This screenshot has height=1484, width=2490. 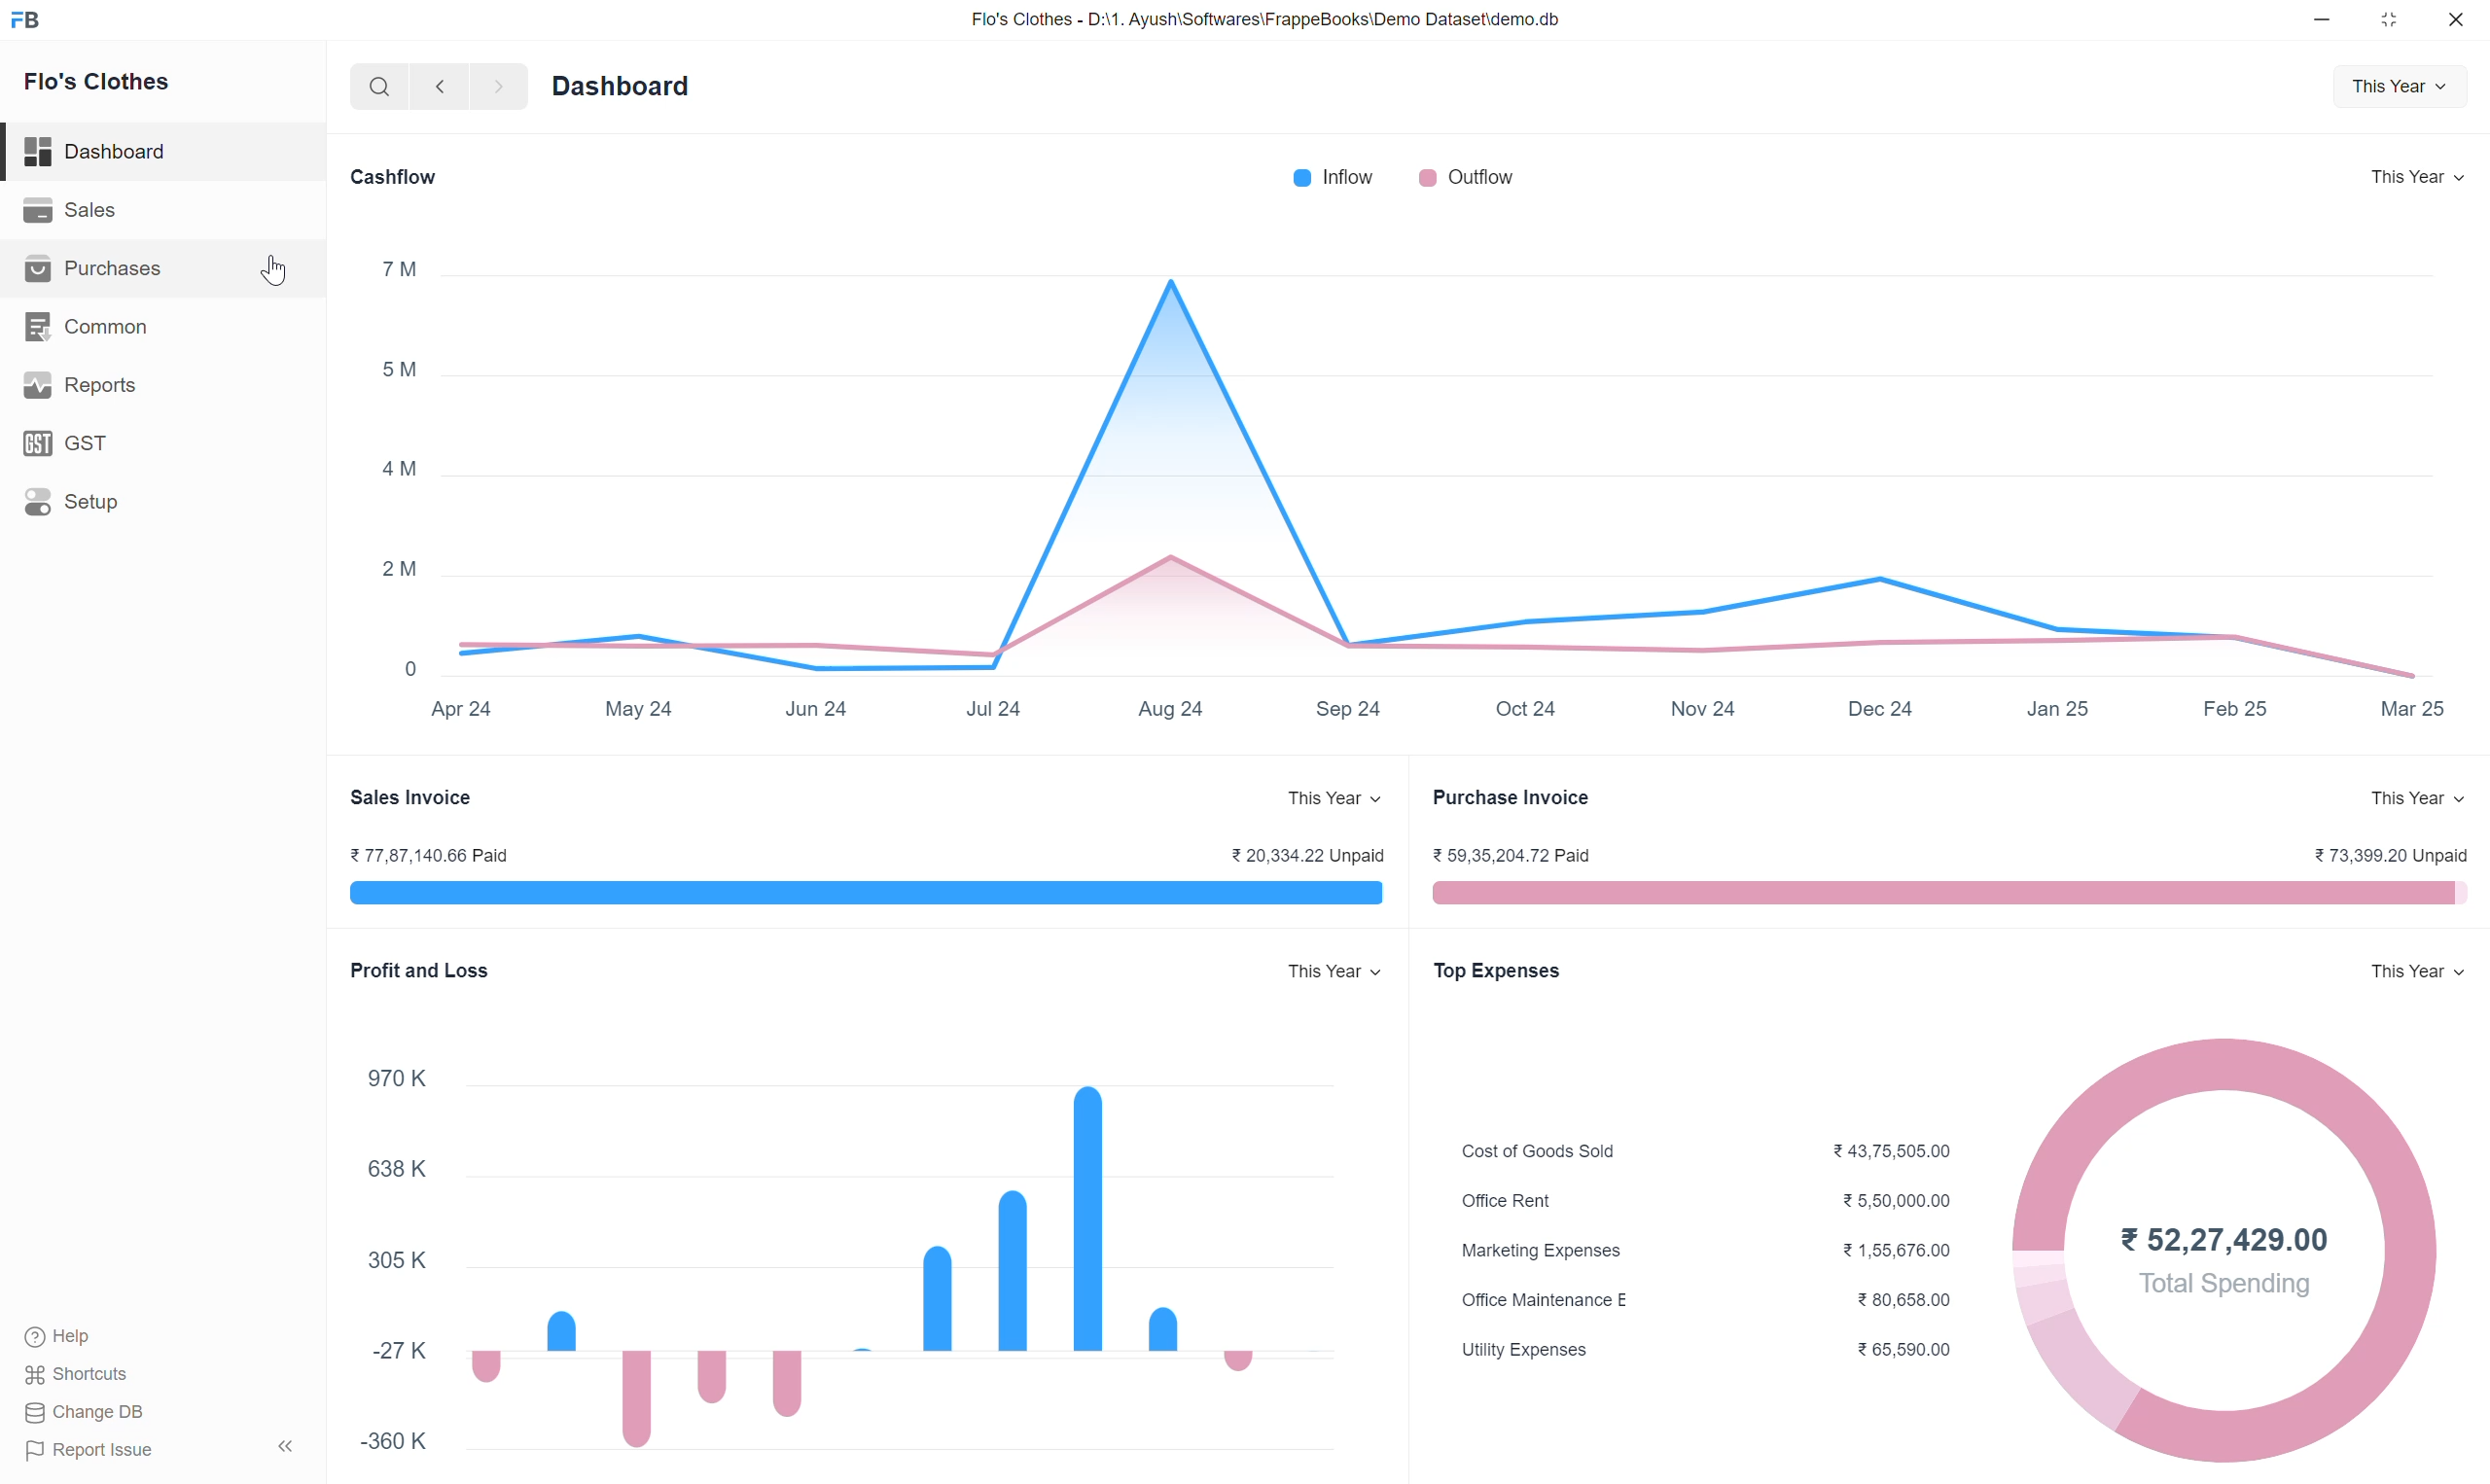 What do you see at coordinates (82, 1456) in the screenshot?
I see `Report Issue` at bounding box center [82, 1456].